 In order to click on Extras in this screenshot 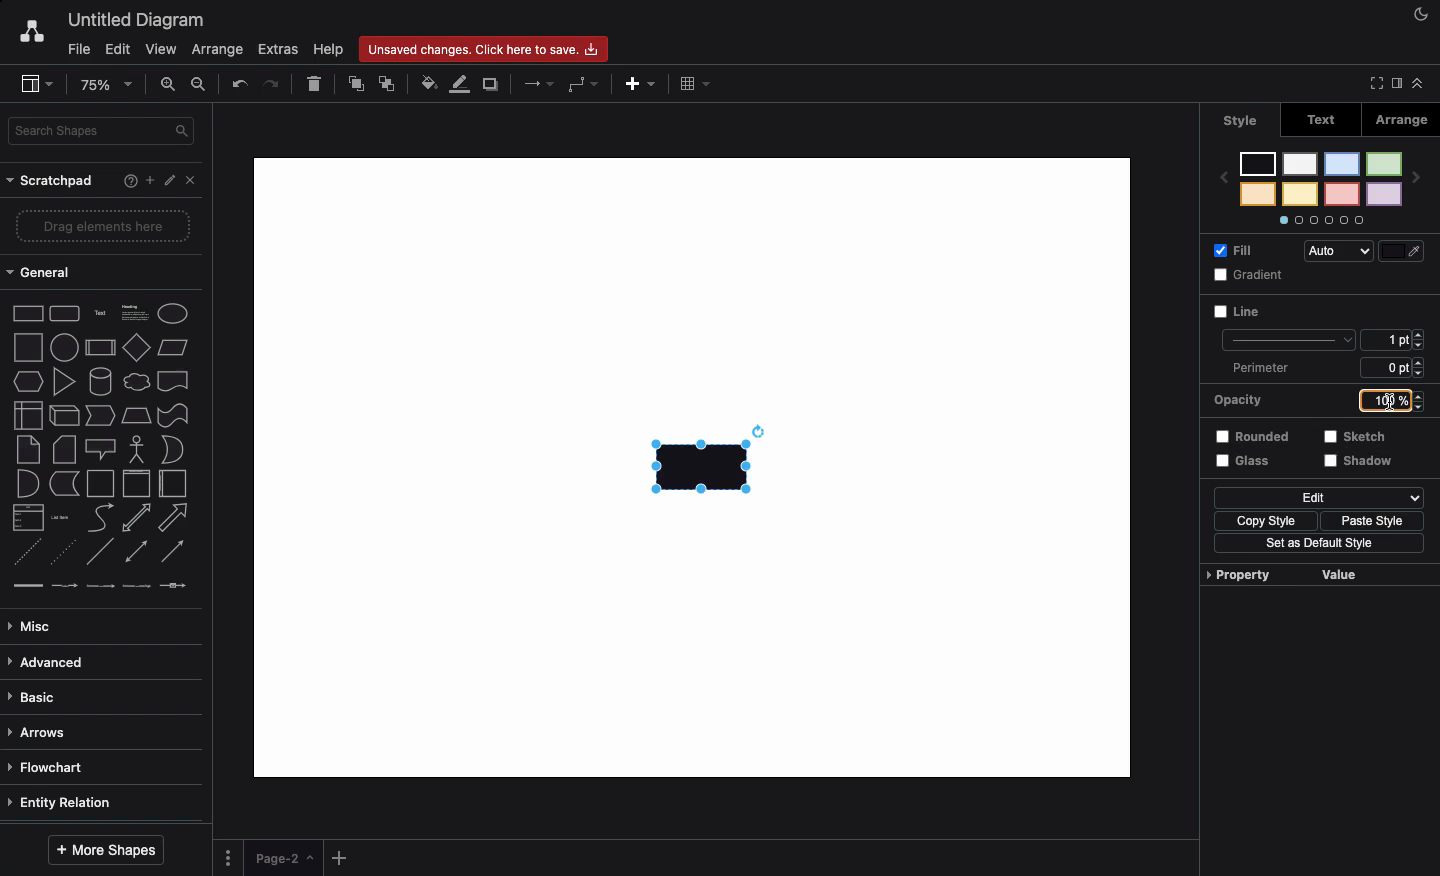, I will do `click(276, 49)`.